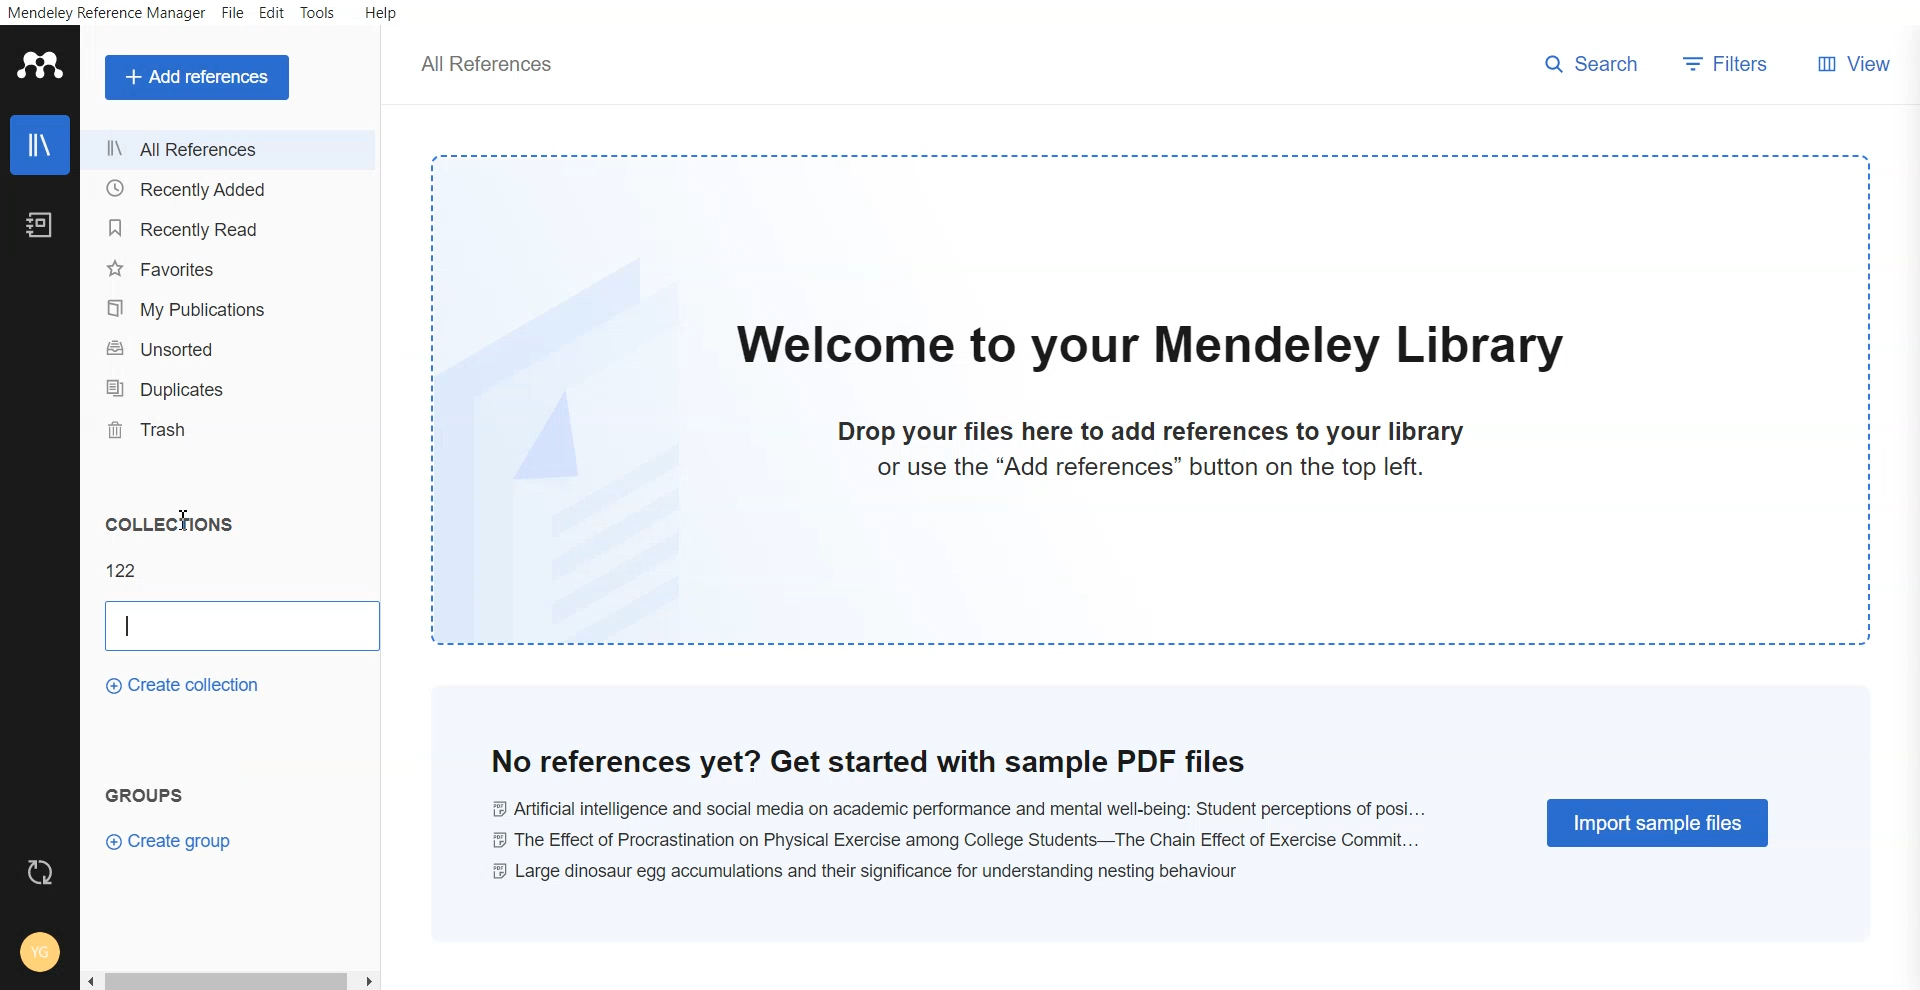 The image size is (1920, 990). What do you see at coordinates (88, 981) in the screenshot?
I see `scroll left` at bounding box center [88, 981].